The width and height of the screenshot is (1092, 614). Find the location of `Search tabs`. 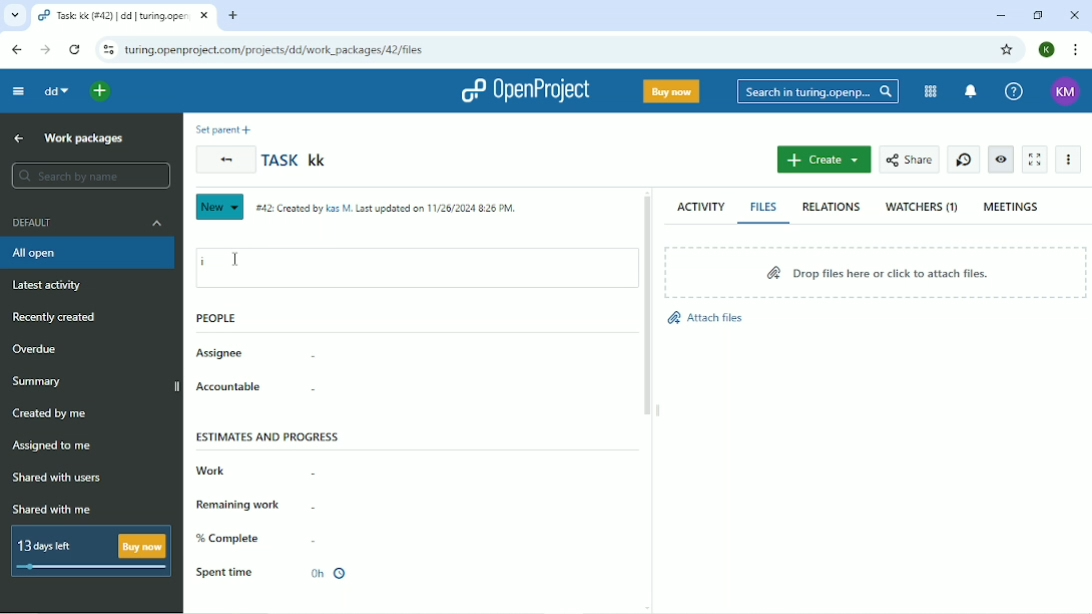

Search tabs is located at coordinates (14, 15).